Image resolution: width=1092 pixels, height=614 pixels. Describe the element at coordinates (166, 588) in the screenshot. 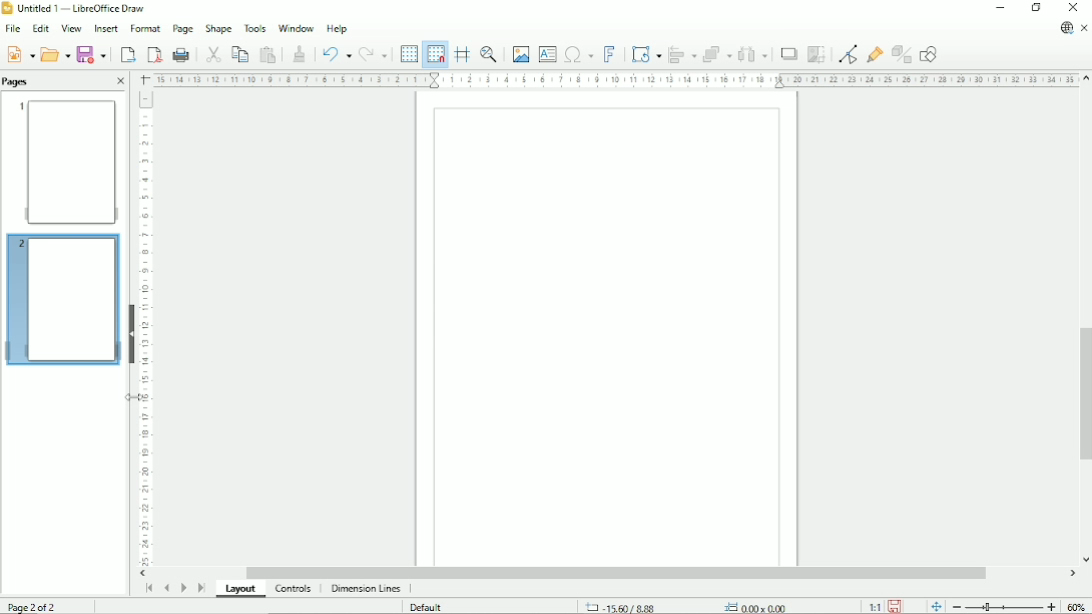

I see `Scroll to previous page` at that location.